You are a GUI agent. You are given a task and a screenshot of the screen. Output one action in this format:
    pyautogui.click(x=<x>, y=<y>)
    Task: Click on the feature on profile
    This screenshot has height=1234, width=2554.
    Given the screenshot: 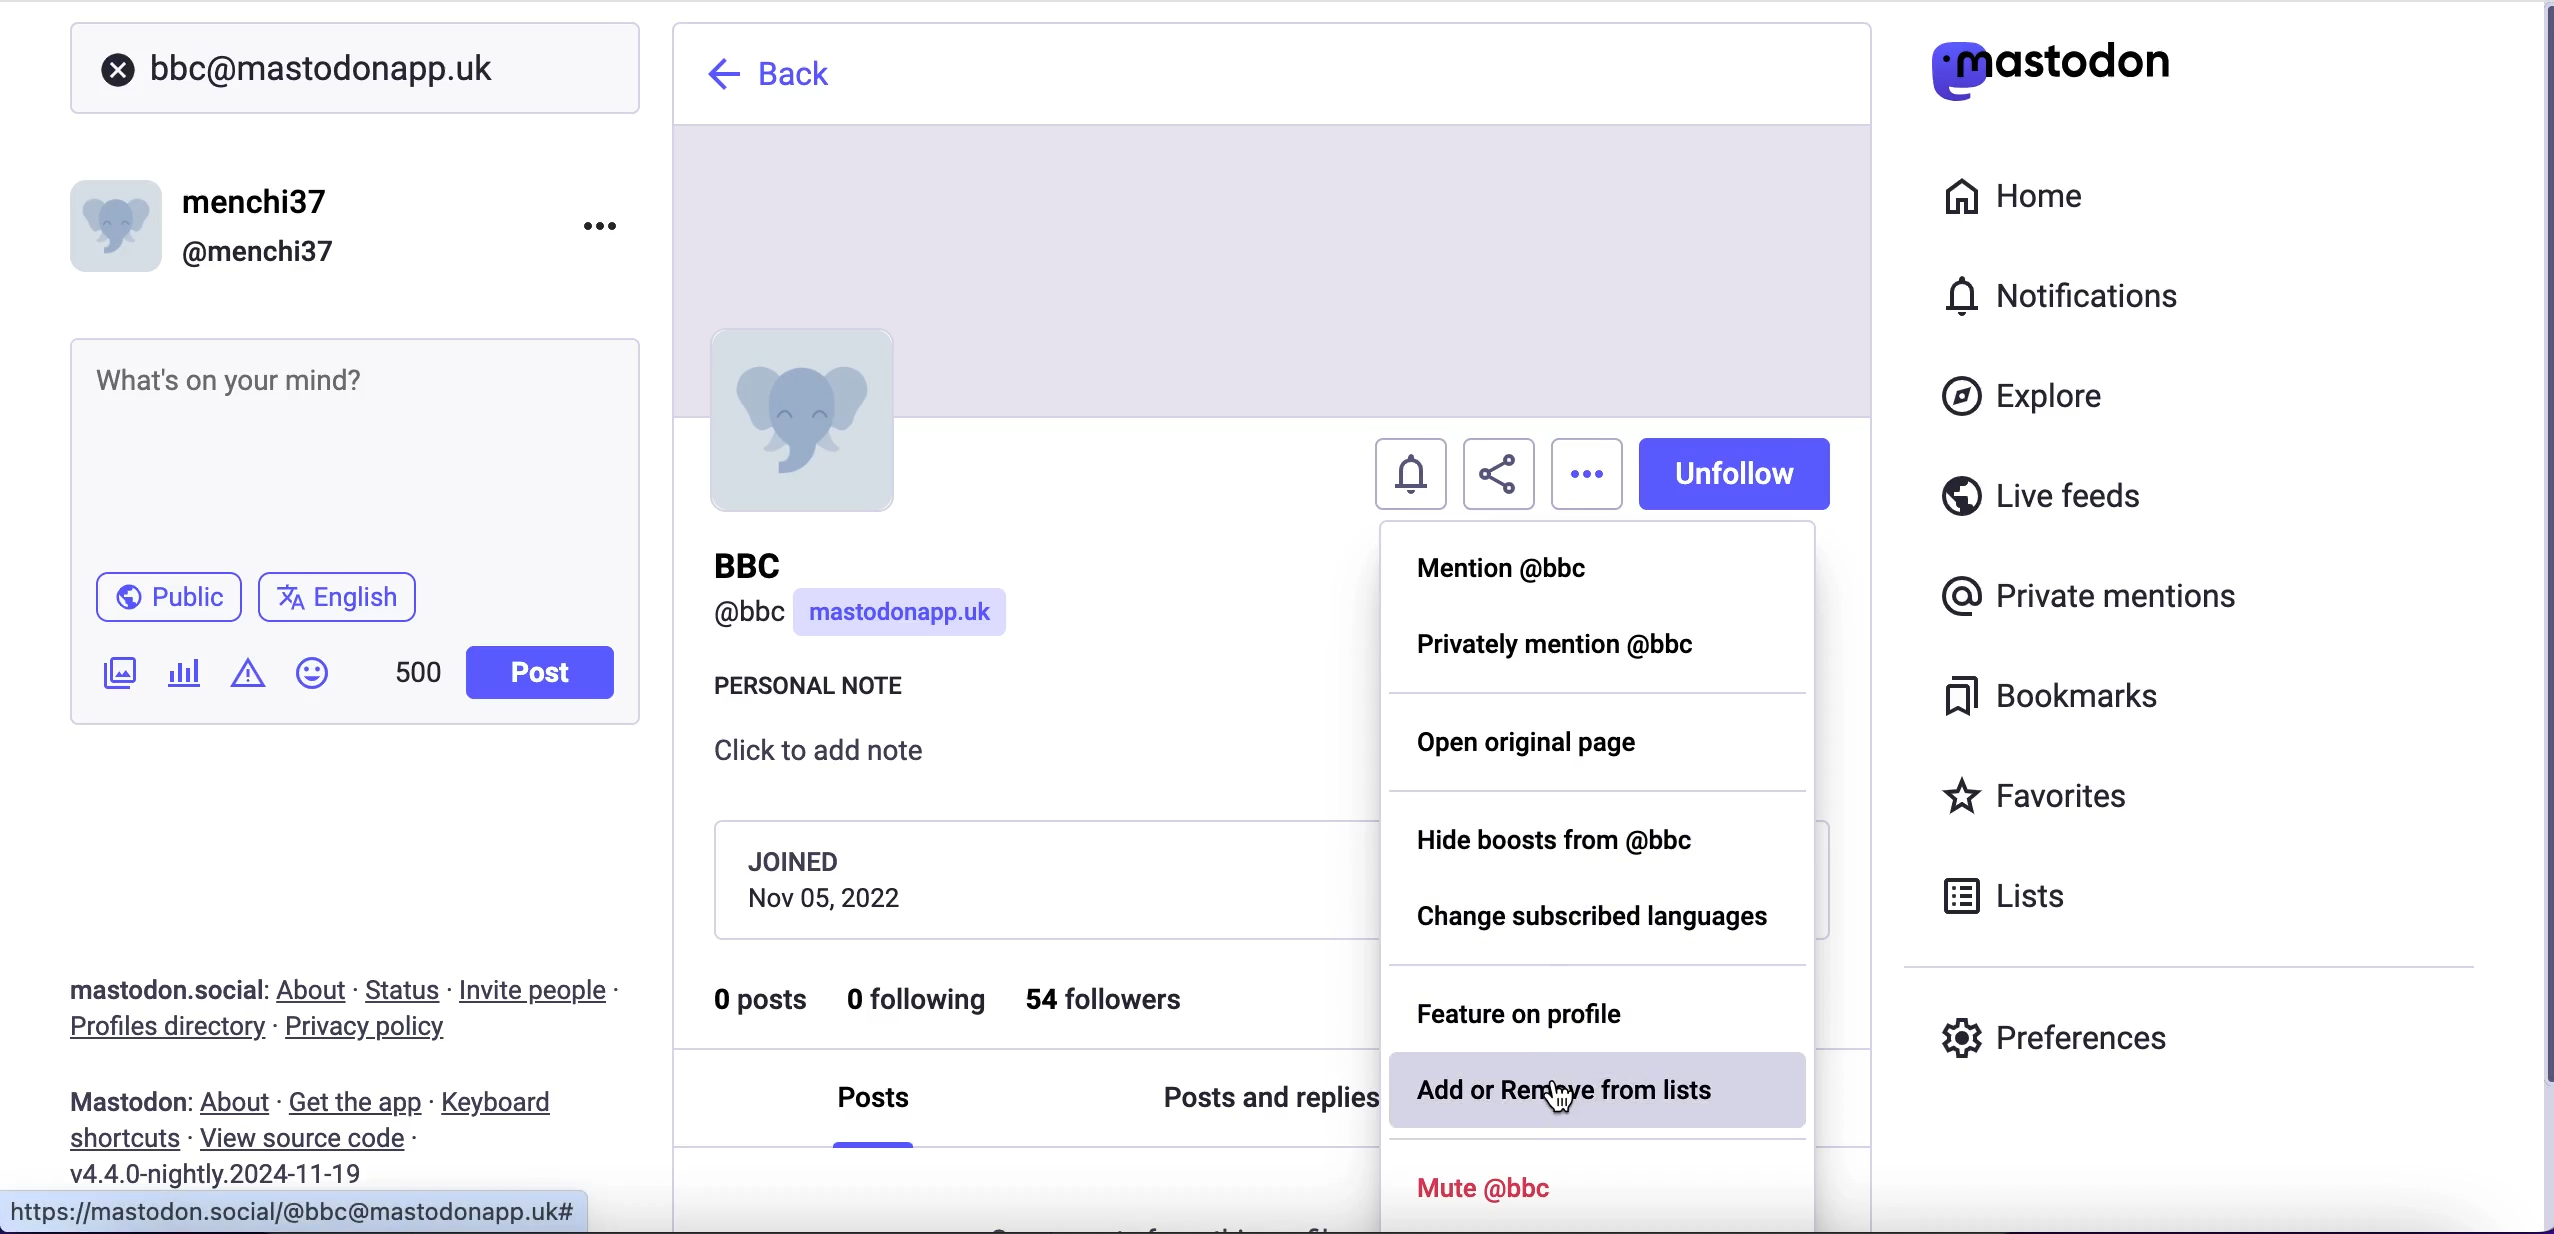 What is the action you would take?
    pyautogui.click(x=1556, y=1015)
    